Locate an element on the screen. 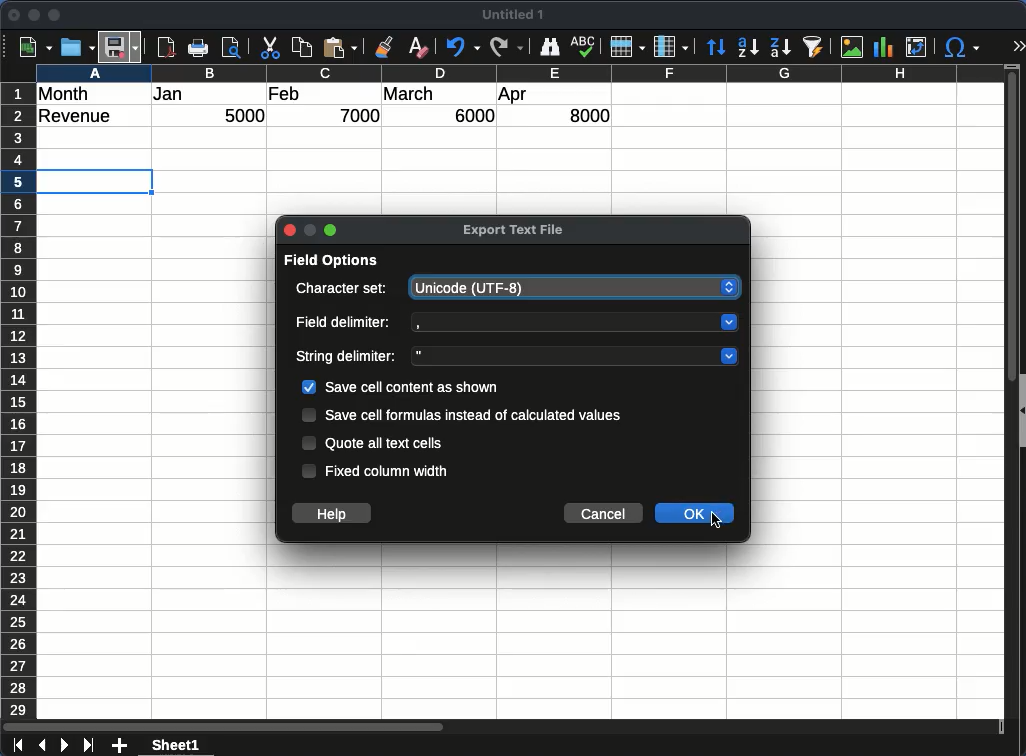 The image size is (1026, 756). collapse is located at coordinates (1020, 408).